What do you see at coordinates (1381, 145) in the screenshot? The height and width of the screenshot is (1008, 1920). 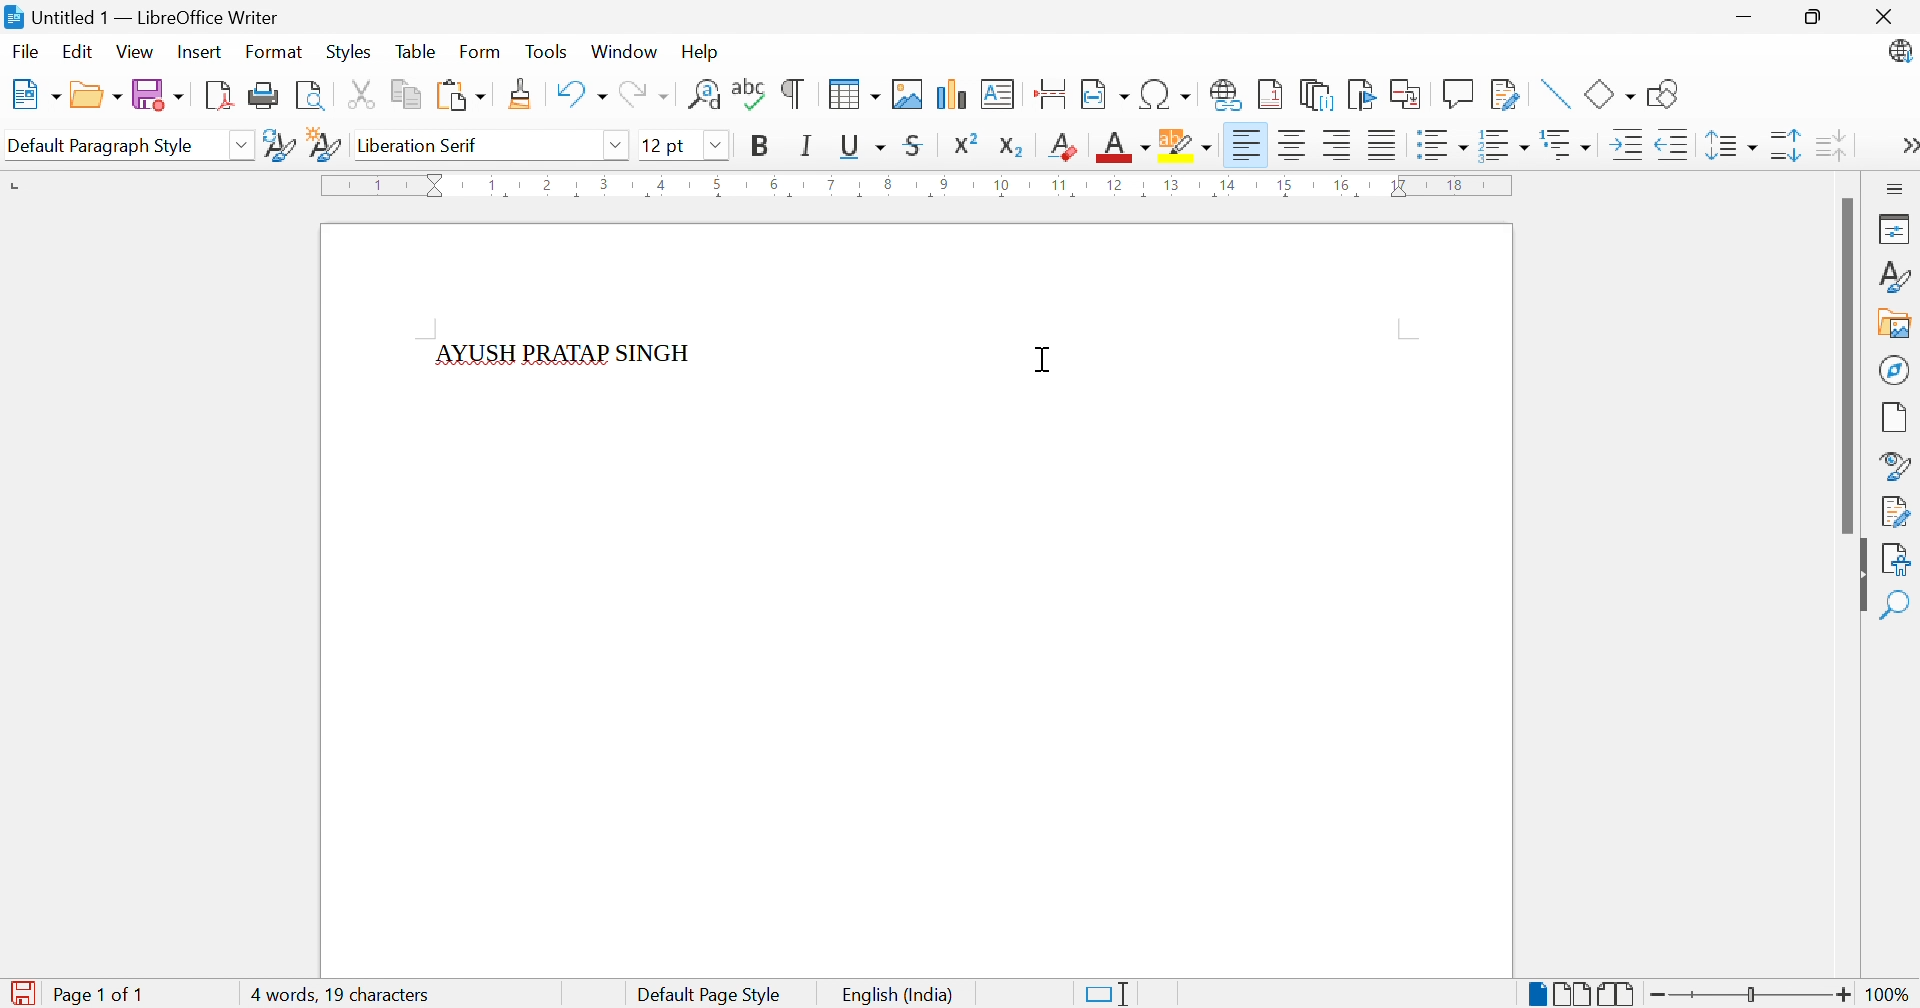 I see `Justified` at bounding box center [1381, 145].